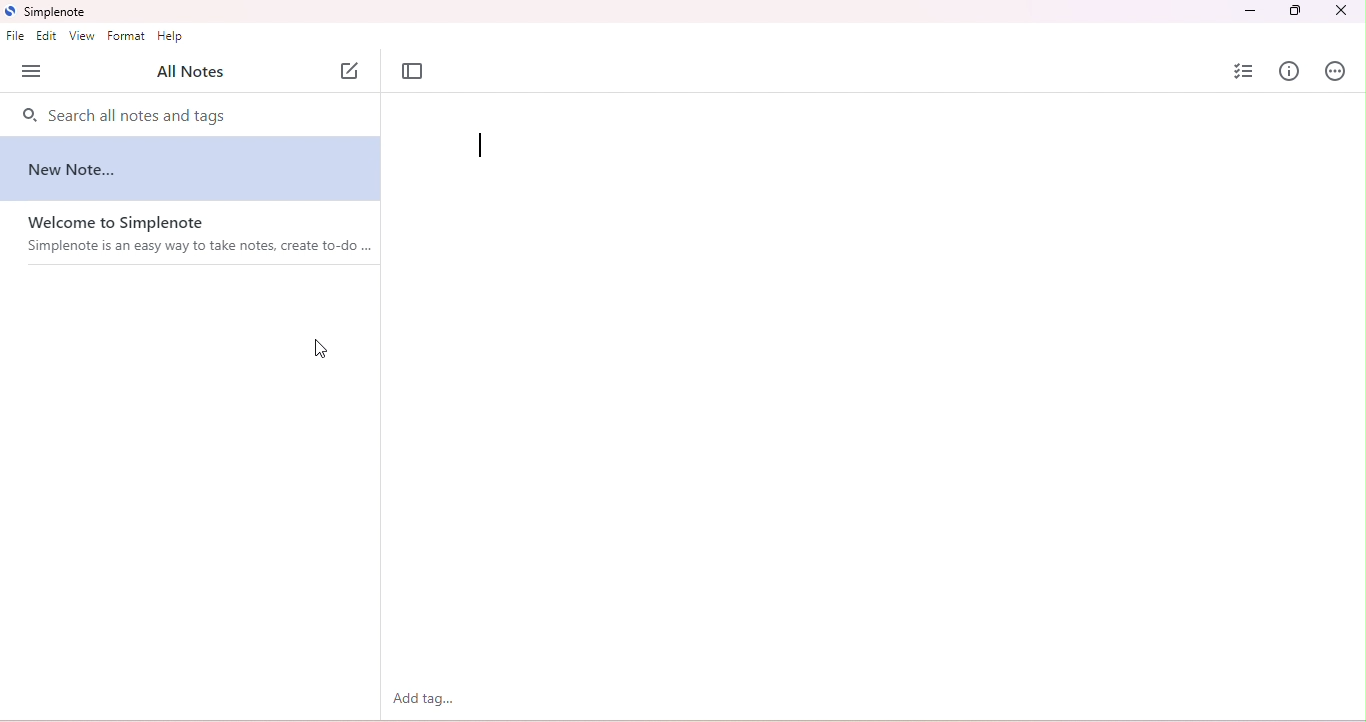  What do you see at coordinates (1338, 11) in the screenshot?
I see `close` at bounding box center [1338, 11].